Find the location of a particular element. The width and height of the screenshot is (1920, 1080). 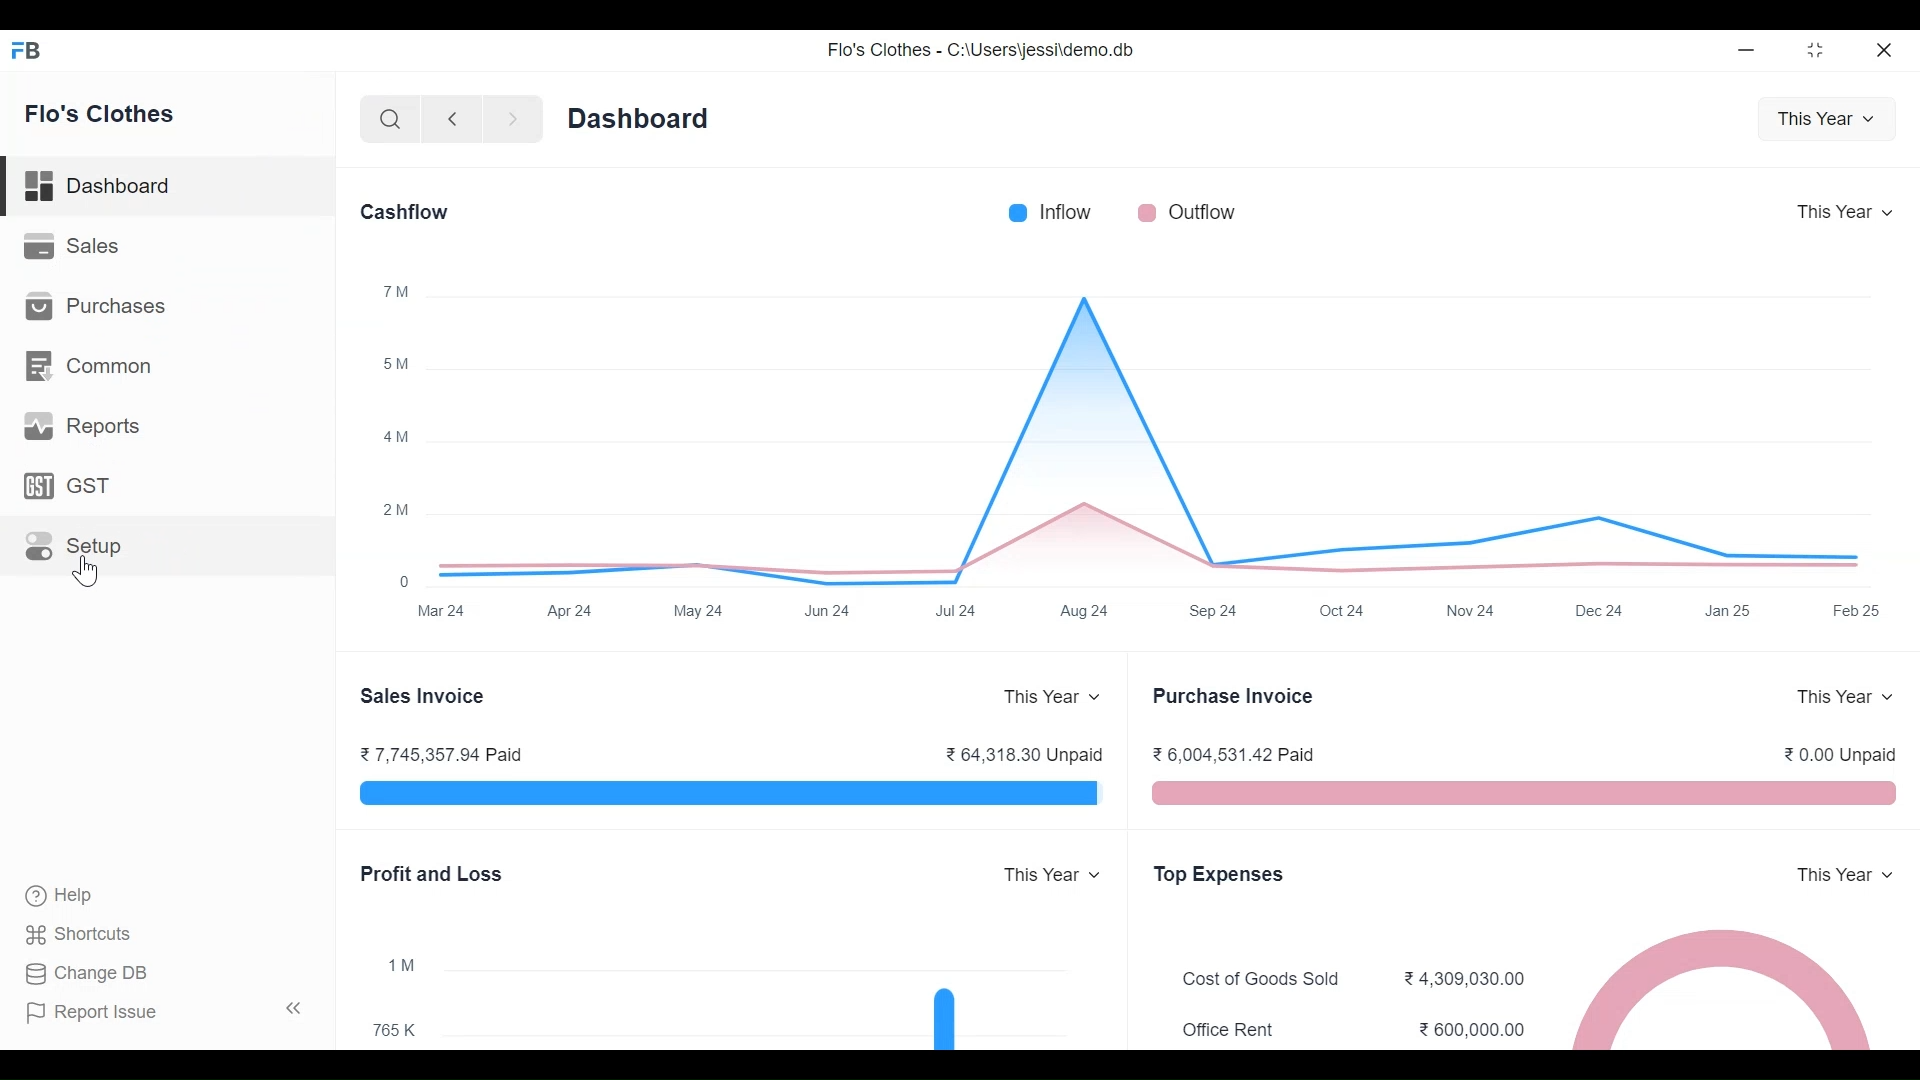

600,000.00 is located at coordinates (1473, 1030).